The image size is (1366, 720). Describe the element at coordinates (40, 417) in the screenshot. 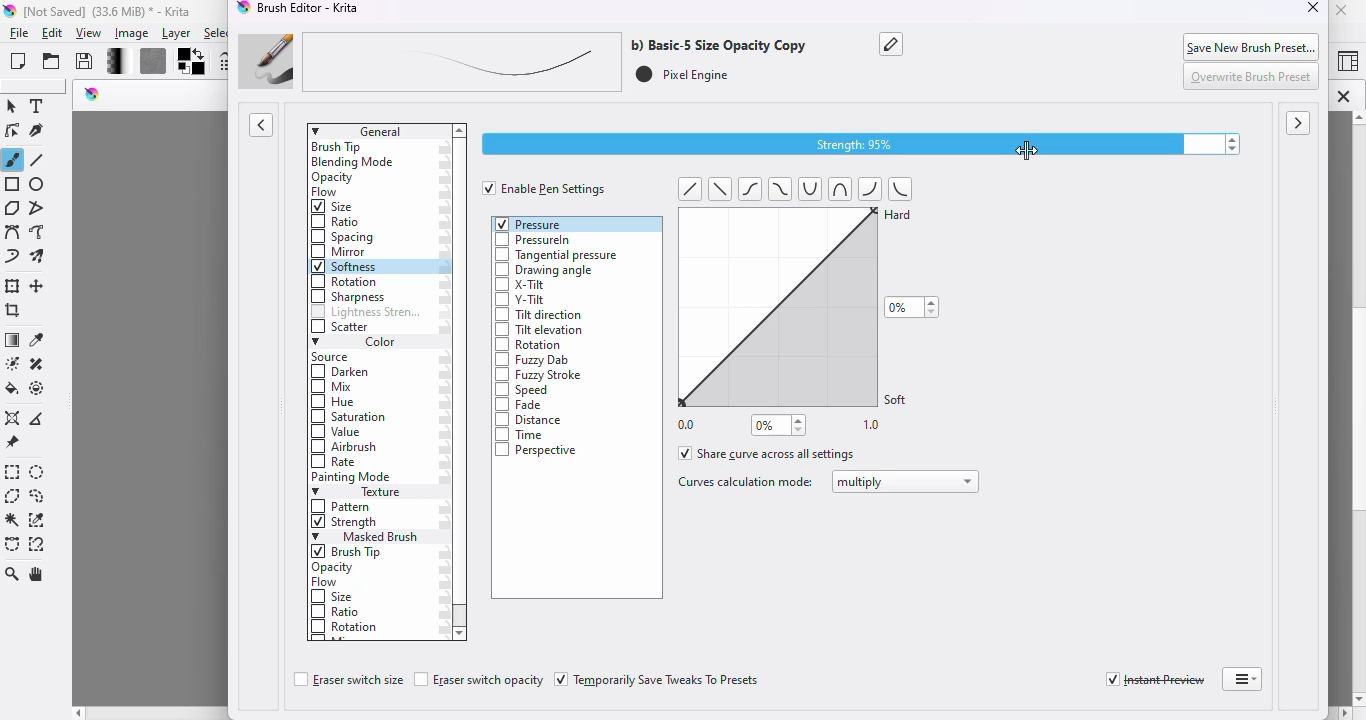

I see `measure the distance between two points` at that location.